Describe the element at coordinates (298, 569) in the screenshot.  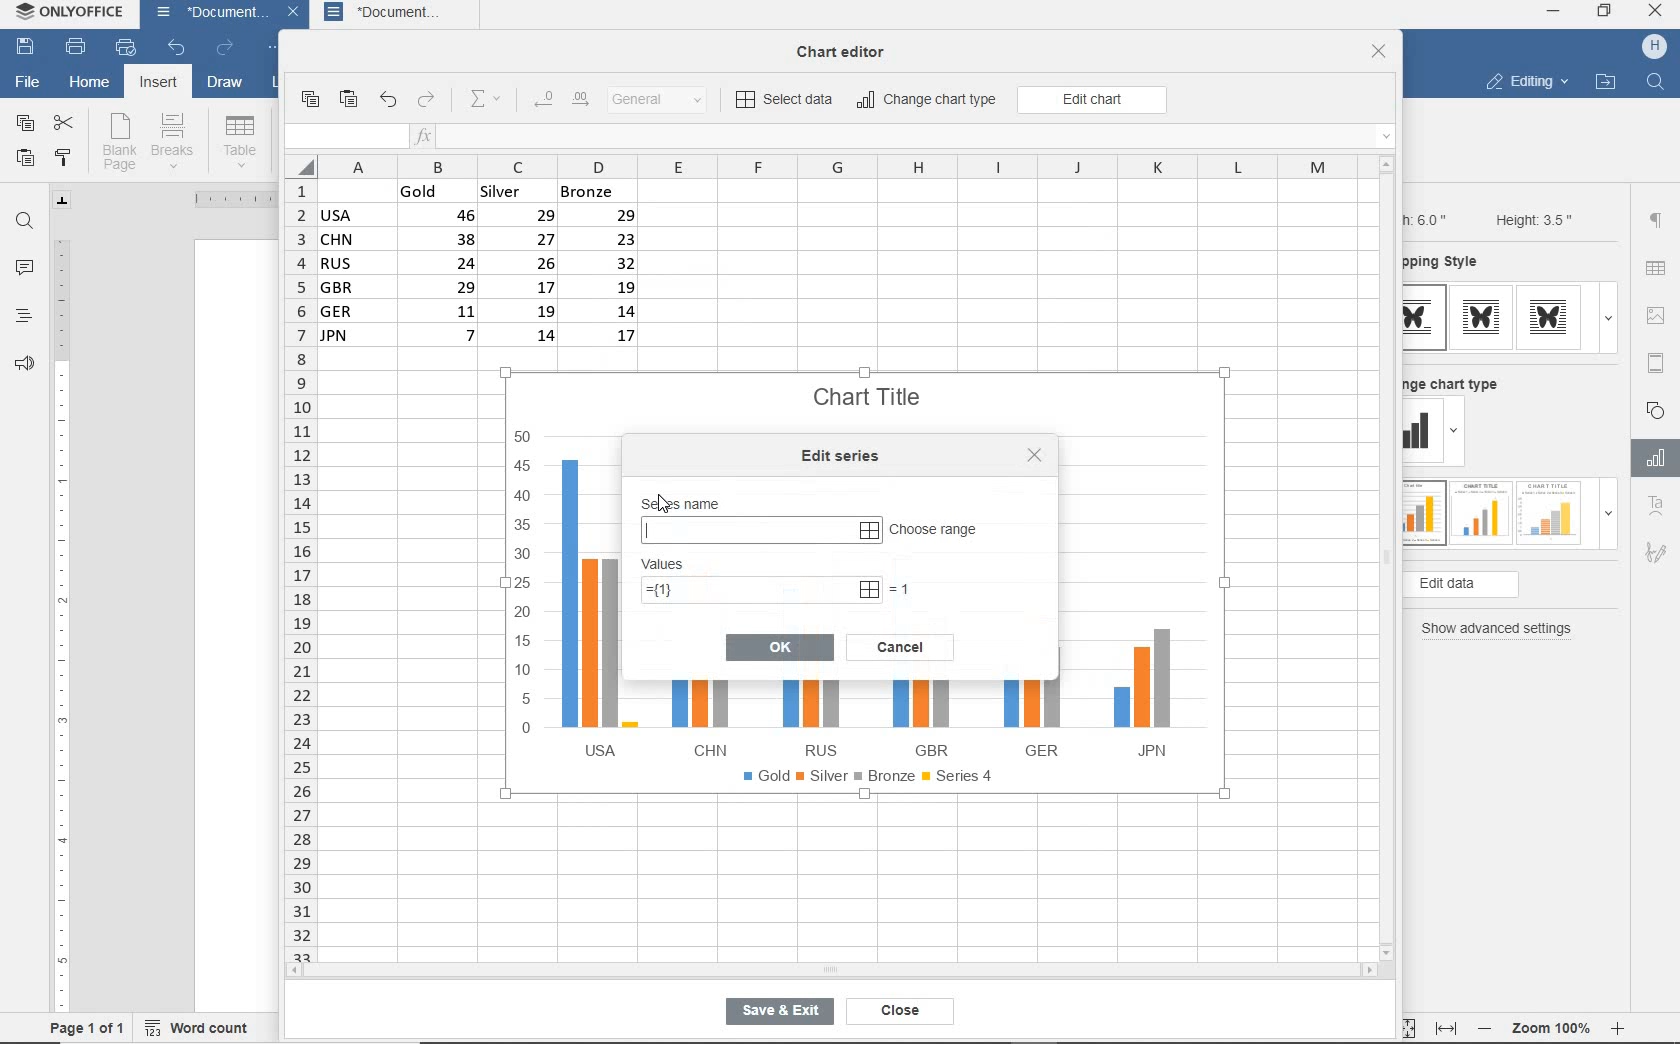
I see `rows` at that location.